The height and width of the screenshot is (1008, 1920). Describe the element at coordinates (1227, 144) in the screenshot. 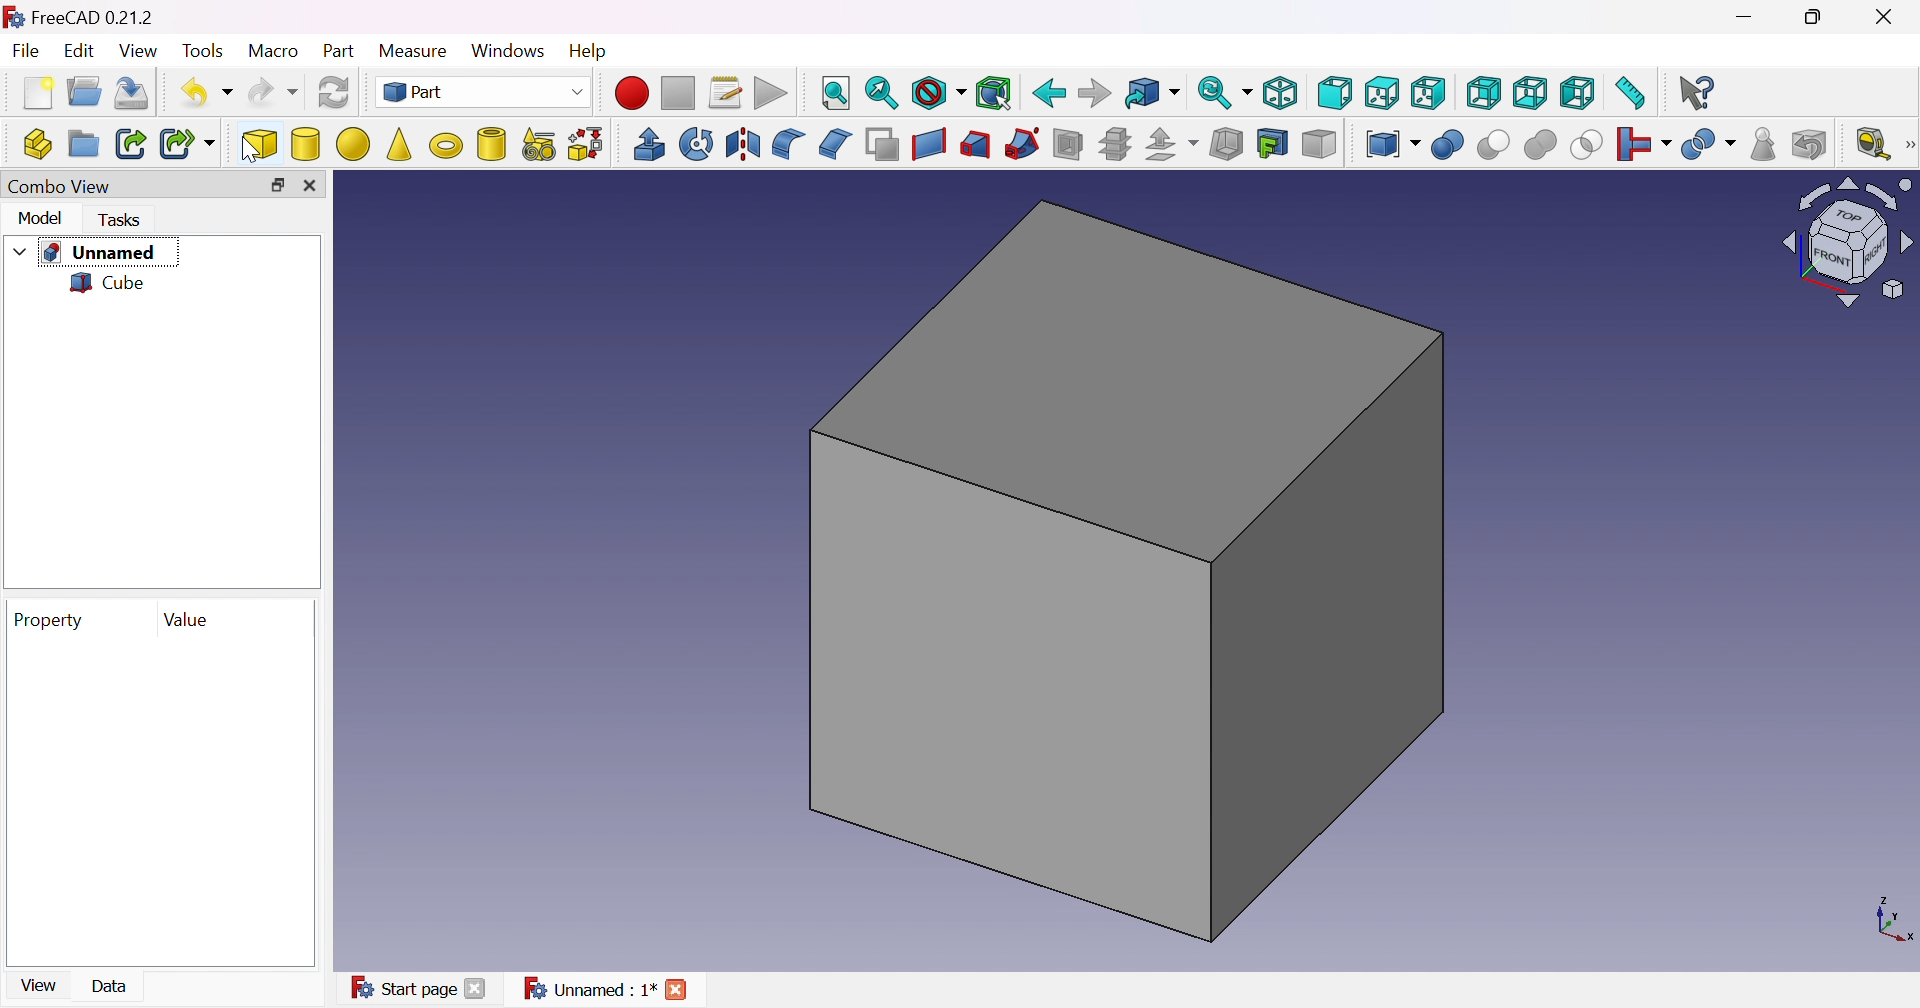

I see `Thickness` at that location.